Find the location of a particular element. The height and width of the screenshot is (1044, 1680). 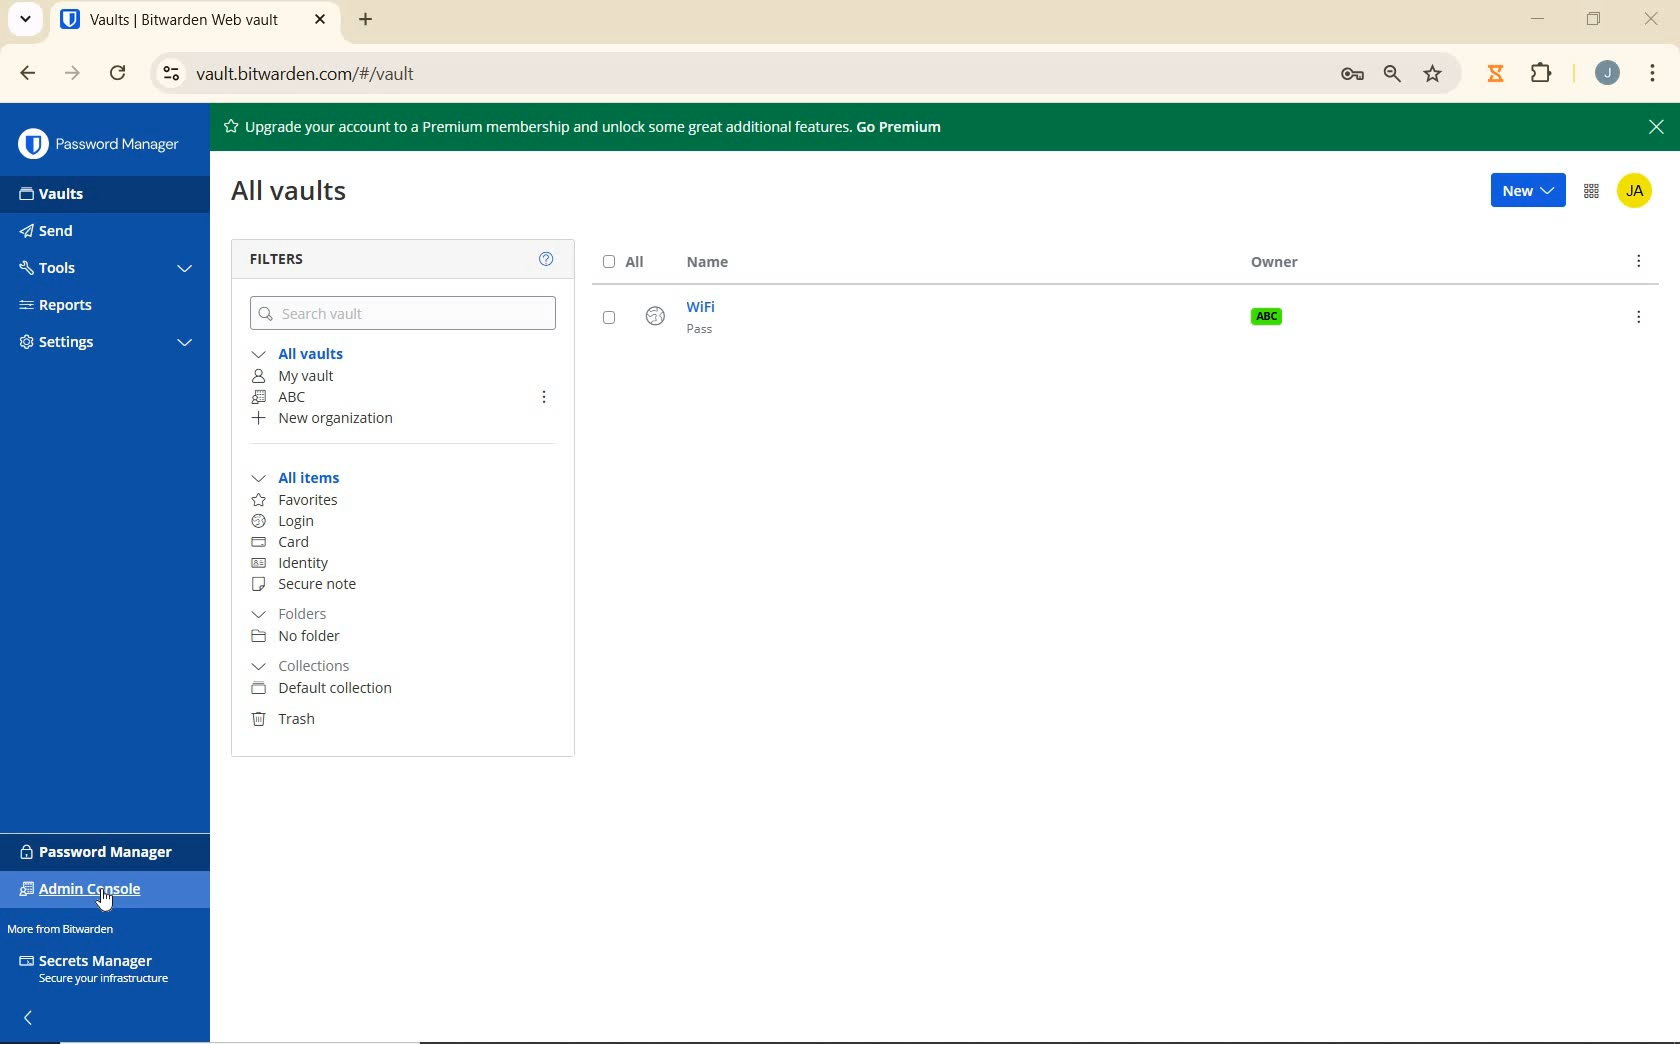

ADMIN CONSOLE is located at coordinates (89, 890).